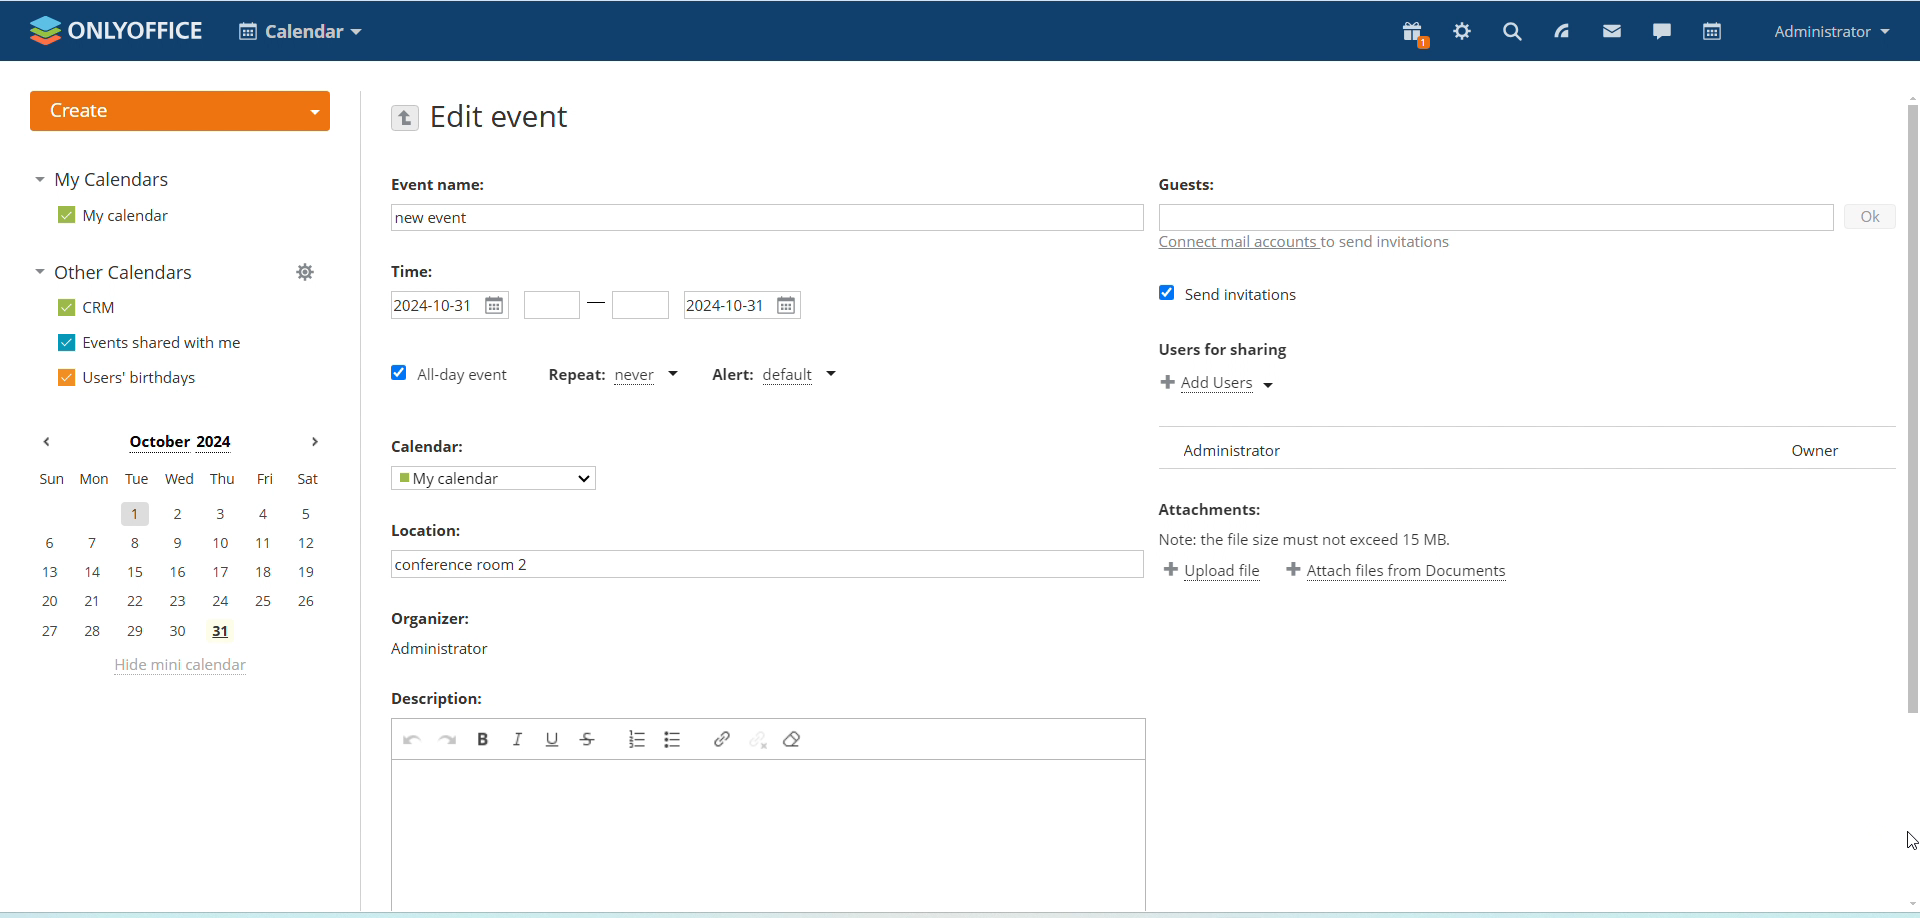  I want to click on events shared with me, so click(154, 344).